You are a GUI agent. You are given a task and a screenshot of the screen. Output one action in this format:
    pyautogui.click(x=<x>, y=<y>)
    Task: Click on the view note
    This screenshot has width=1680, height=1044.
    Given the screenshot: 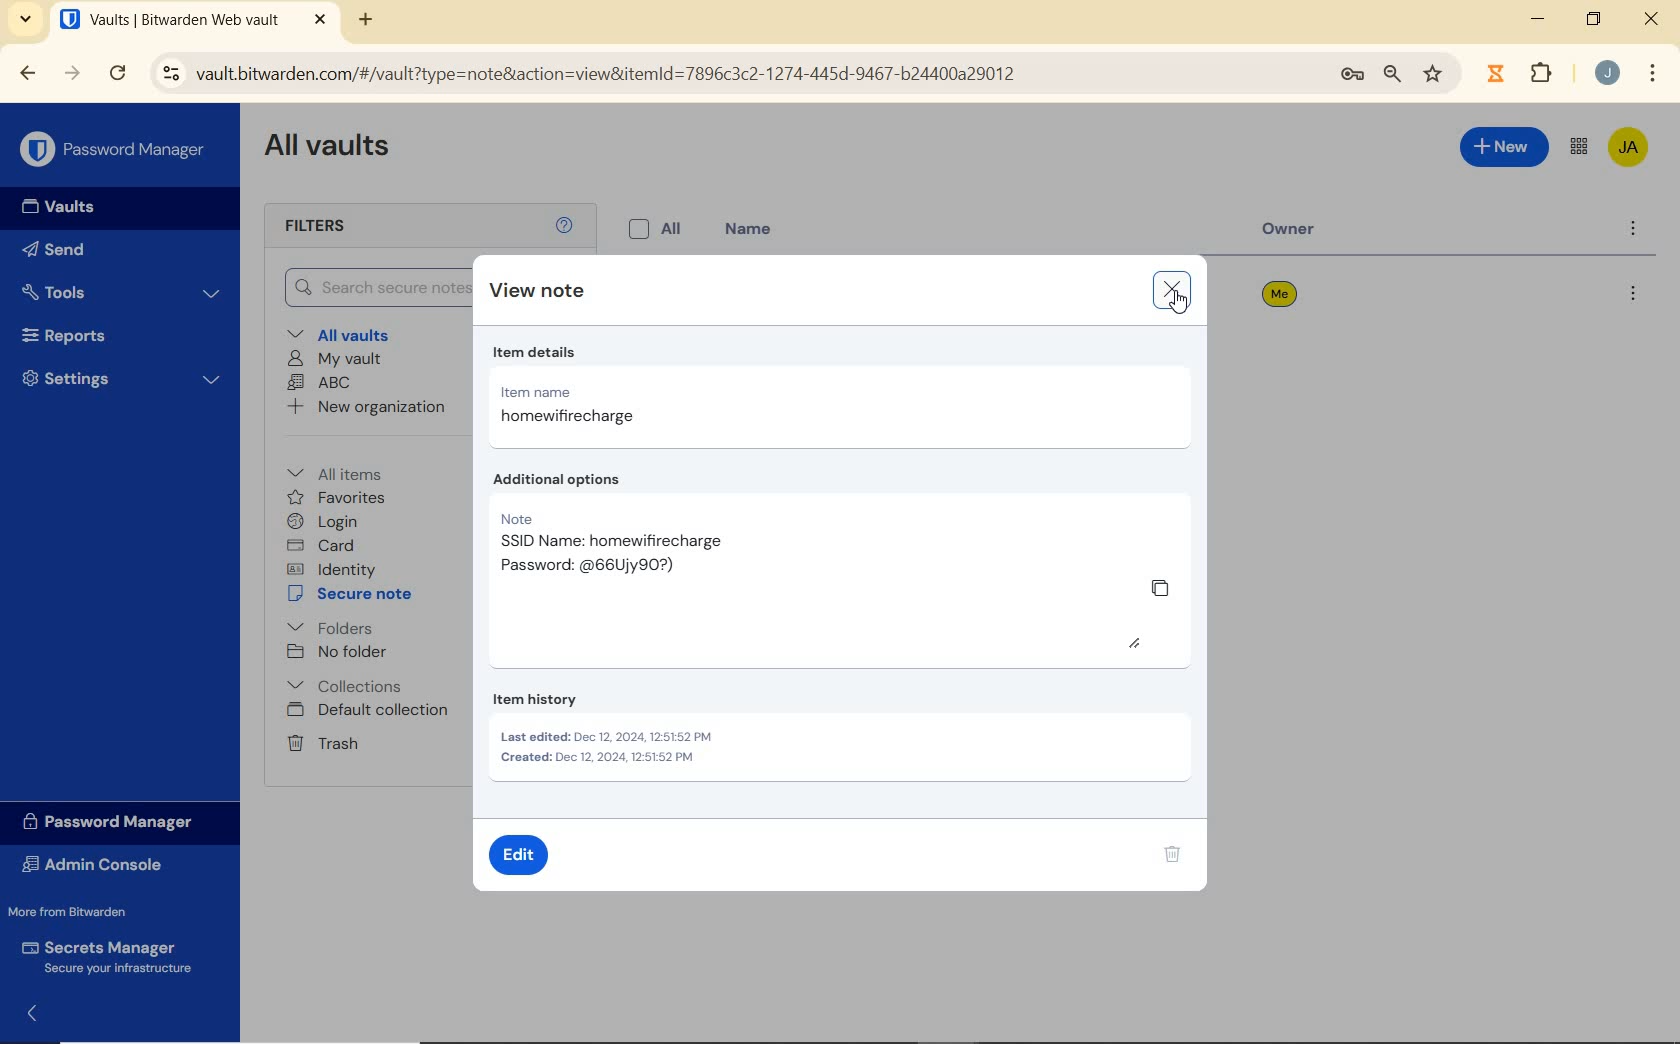 What is the action you would take?
    pyautogui.click(x=542, y=291)
    